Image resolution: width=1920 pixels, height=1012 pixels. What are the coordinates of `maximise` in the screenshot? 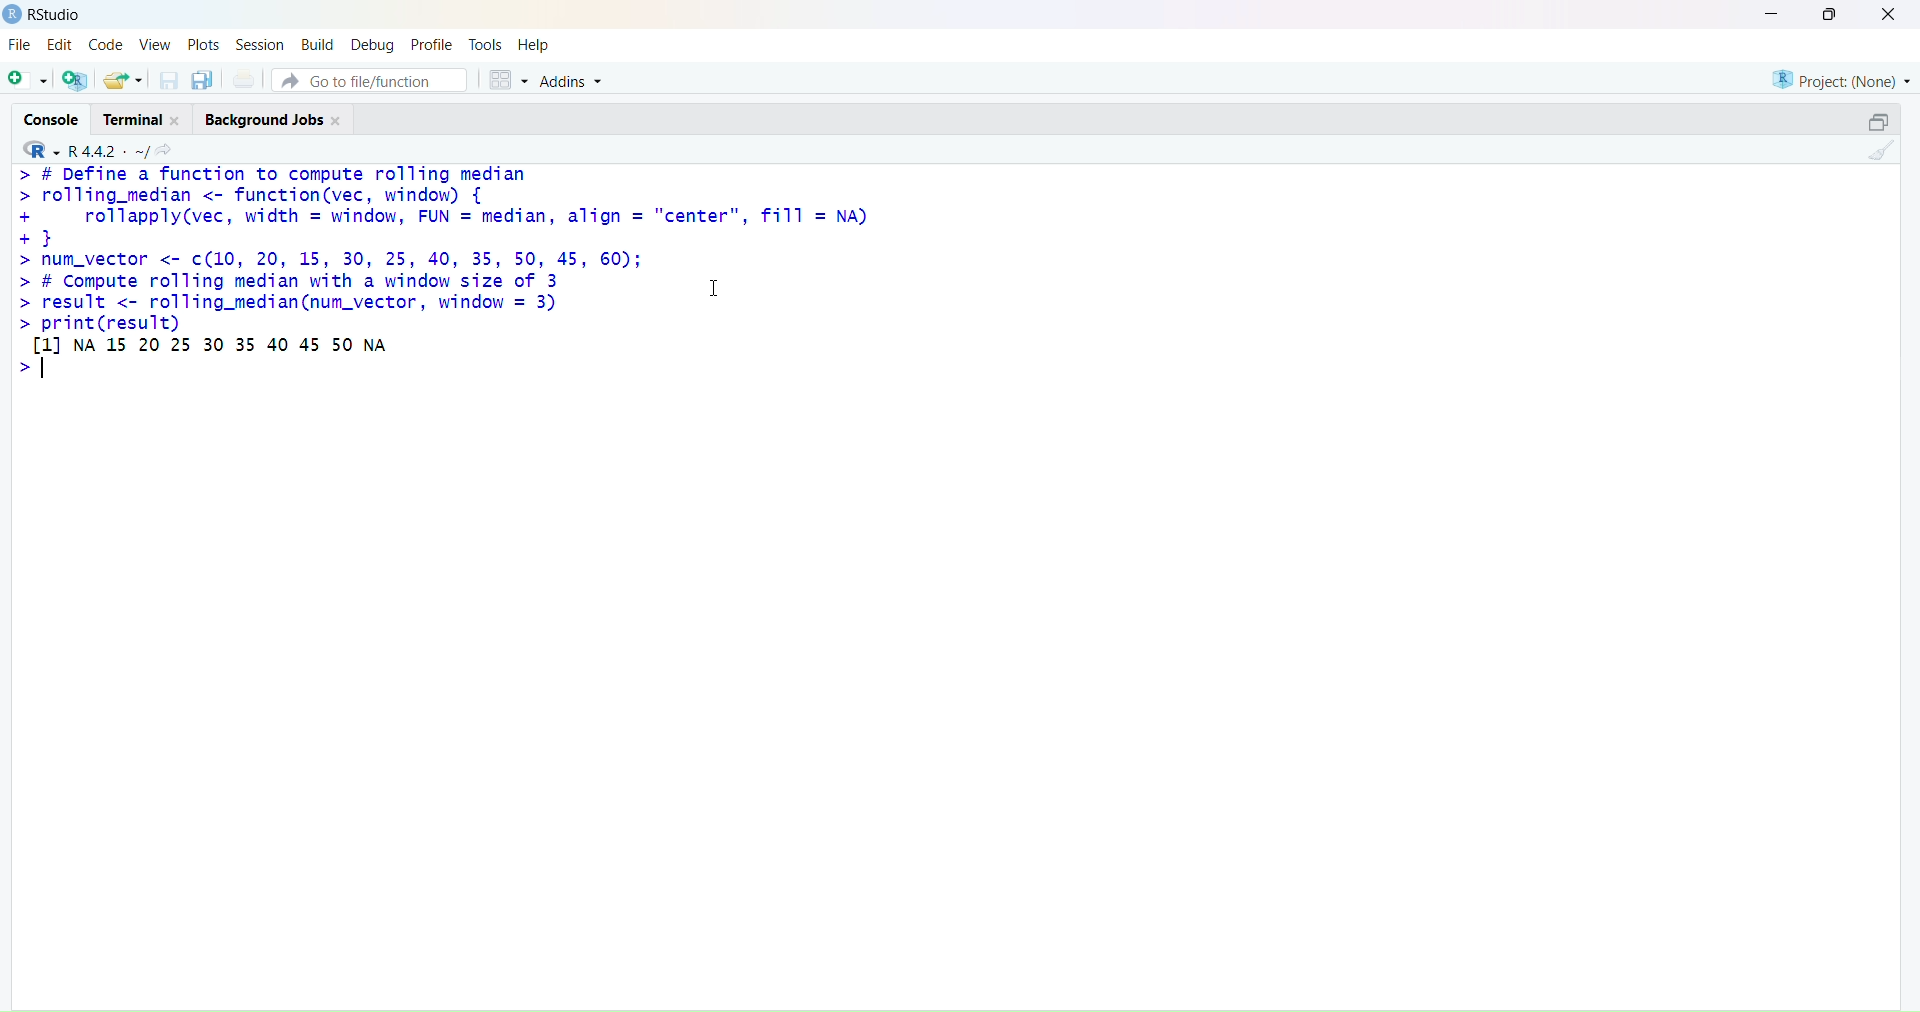 It's located at (1829, 14).